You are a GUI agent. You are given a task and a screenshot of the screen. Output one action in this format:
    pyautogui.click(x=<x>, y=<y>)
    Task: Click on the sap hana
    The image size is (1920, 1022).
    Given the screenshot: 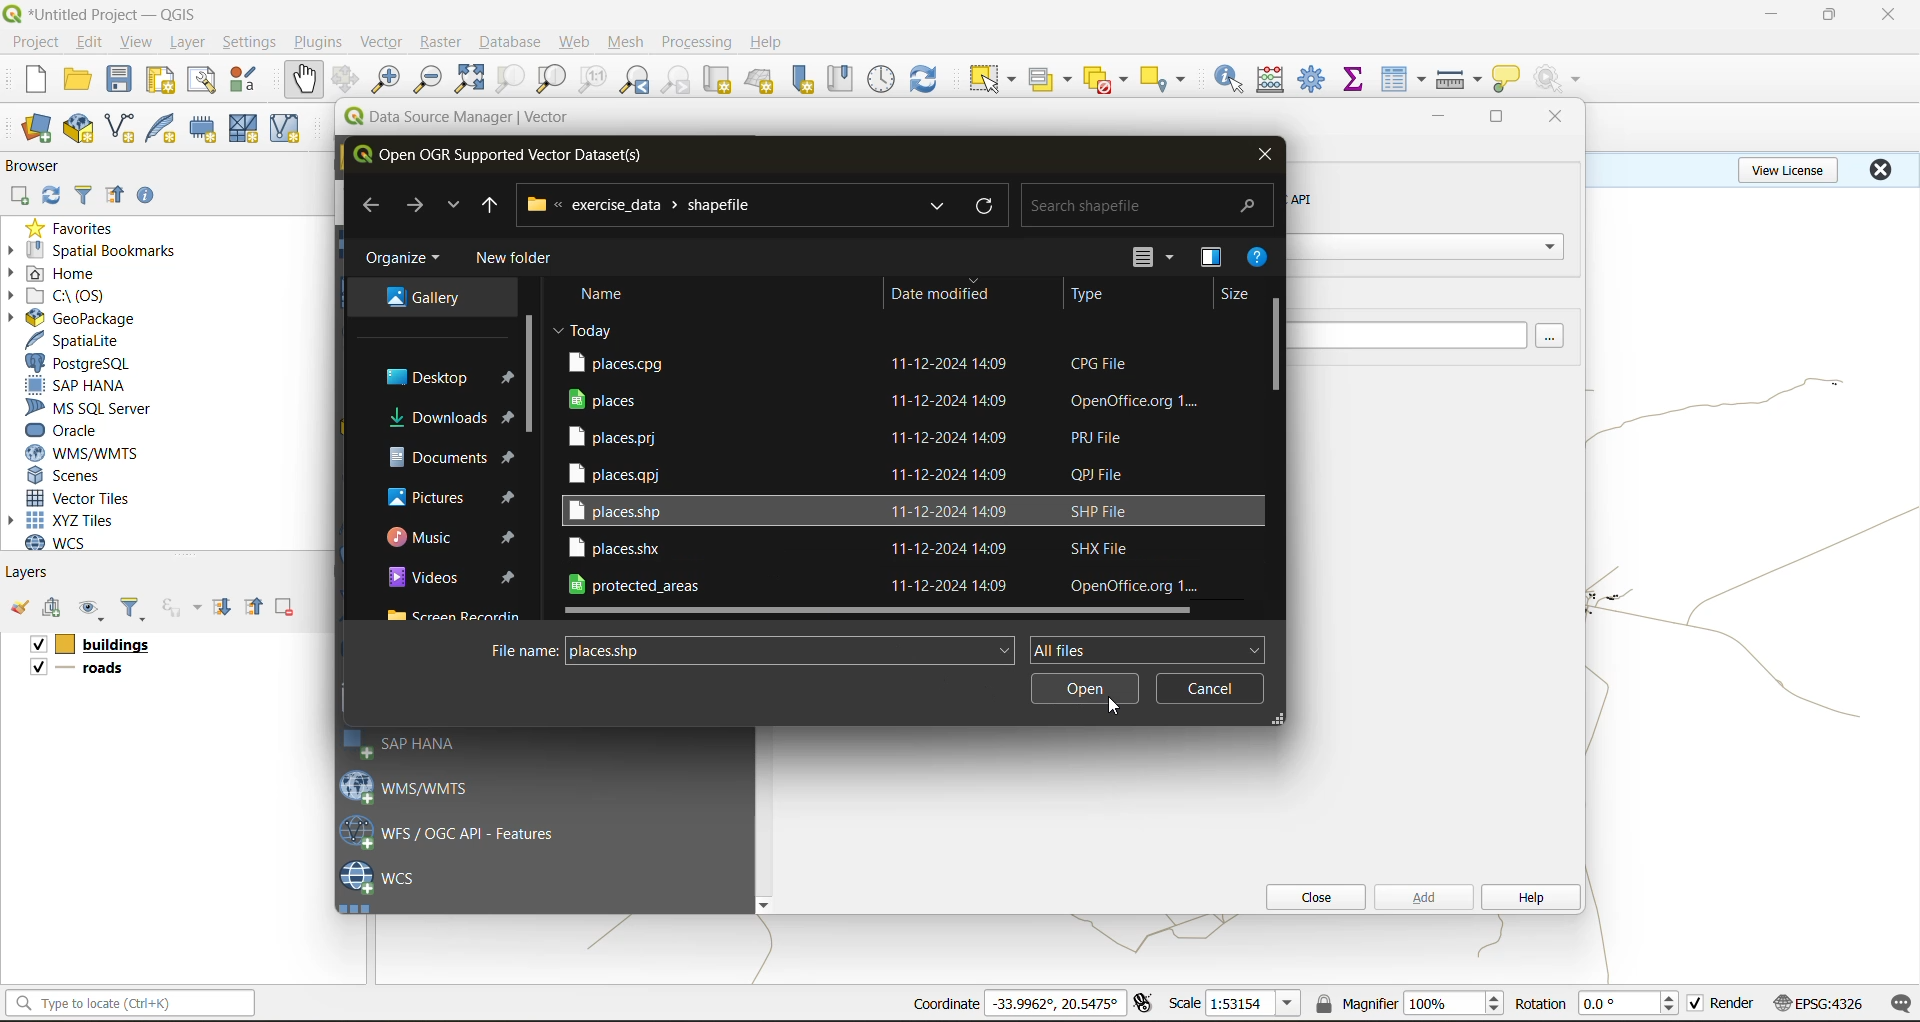 What is the action you would take?
    pyautogui.click(x=77, y=386)
    